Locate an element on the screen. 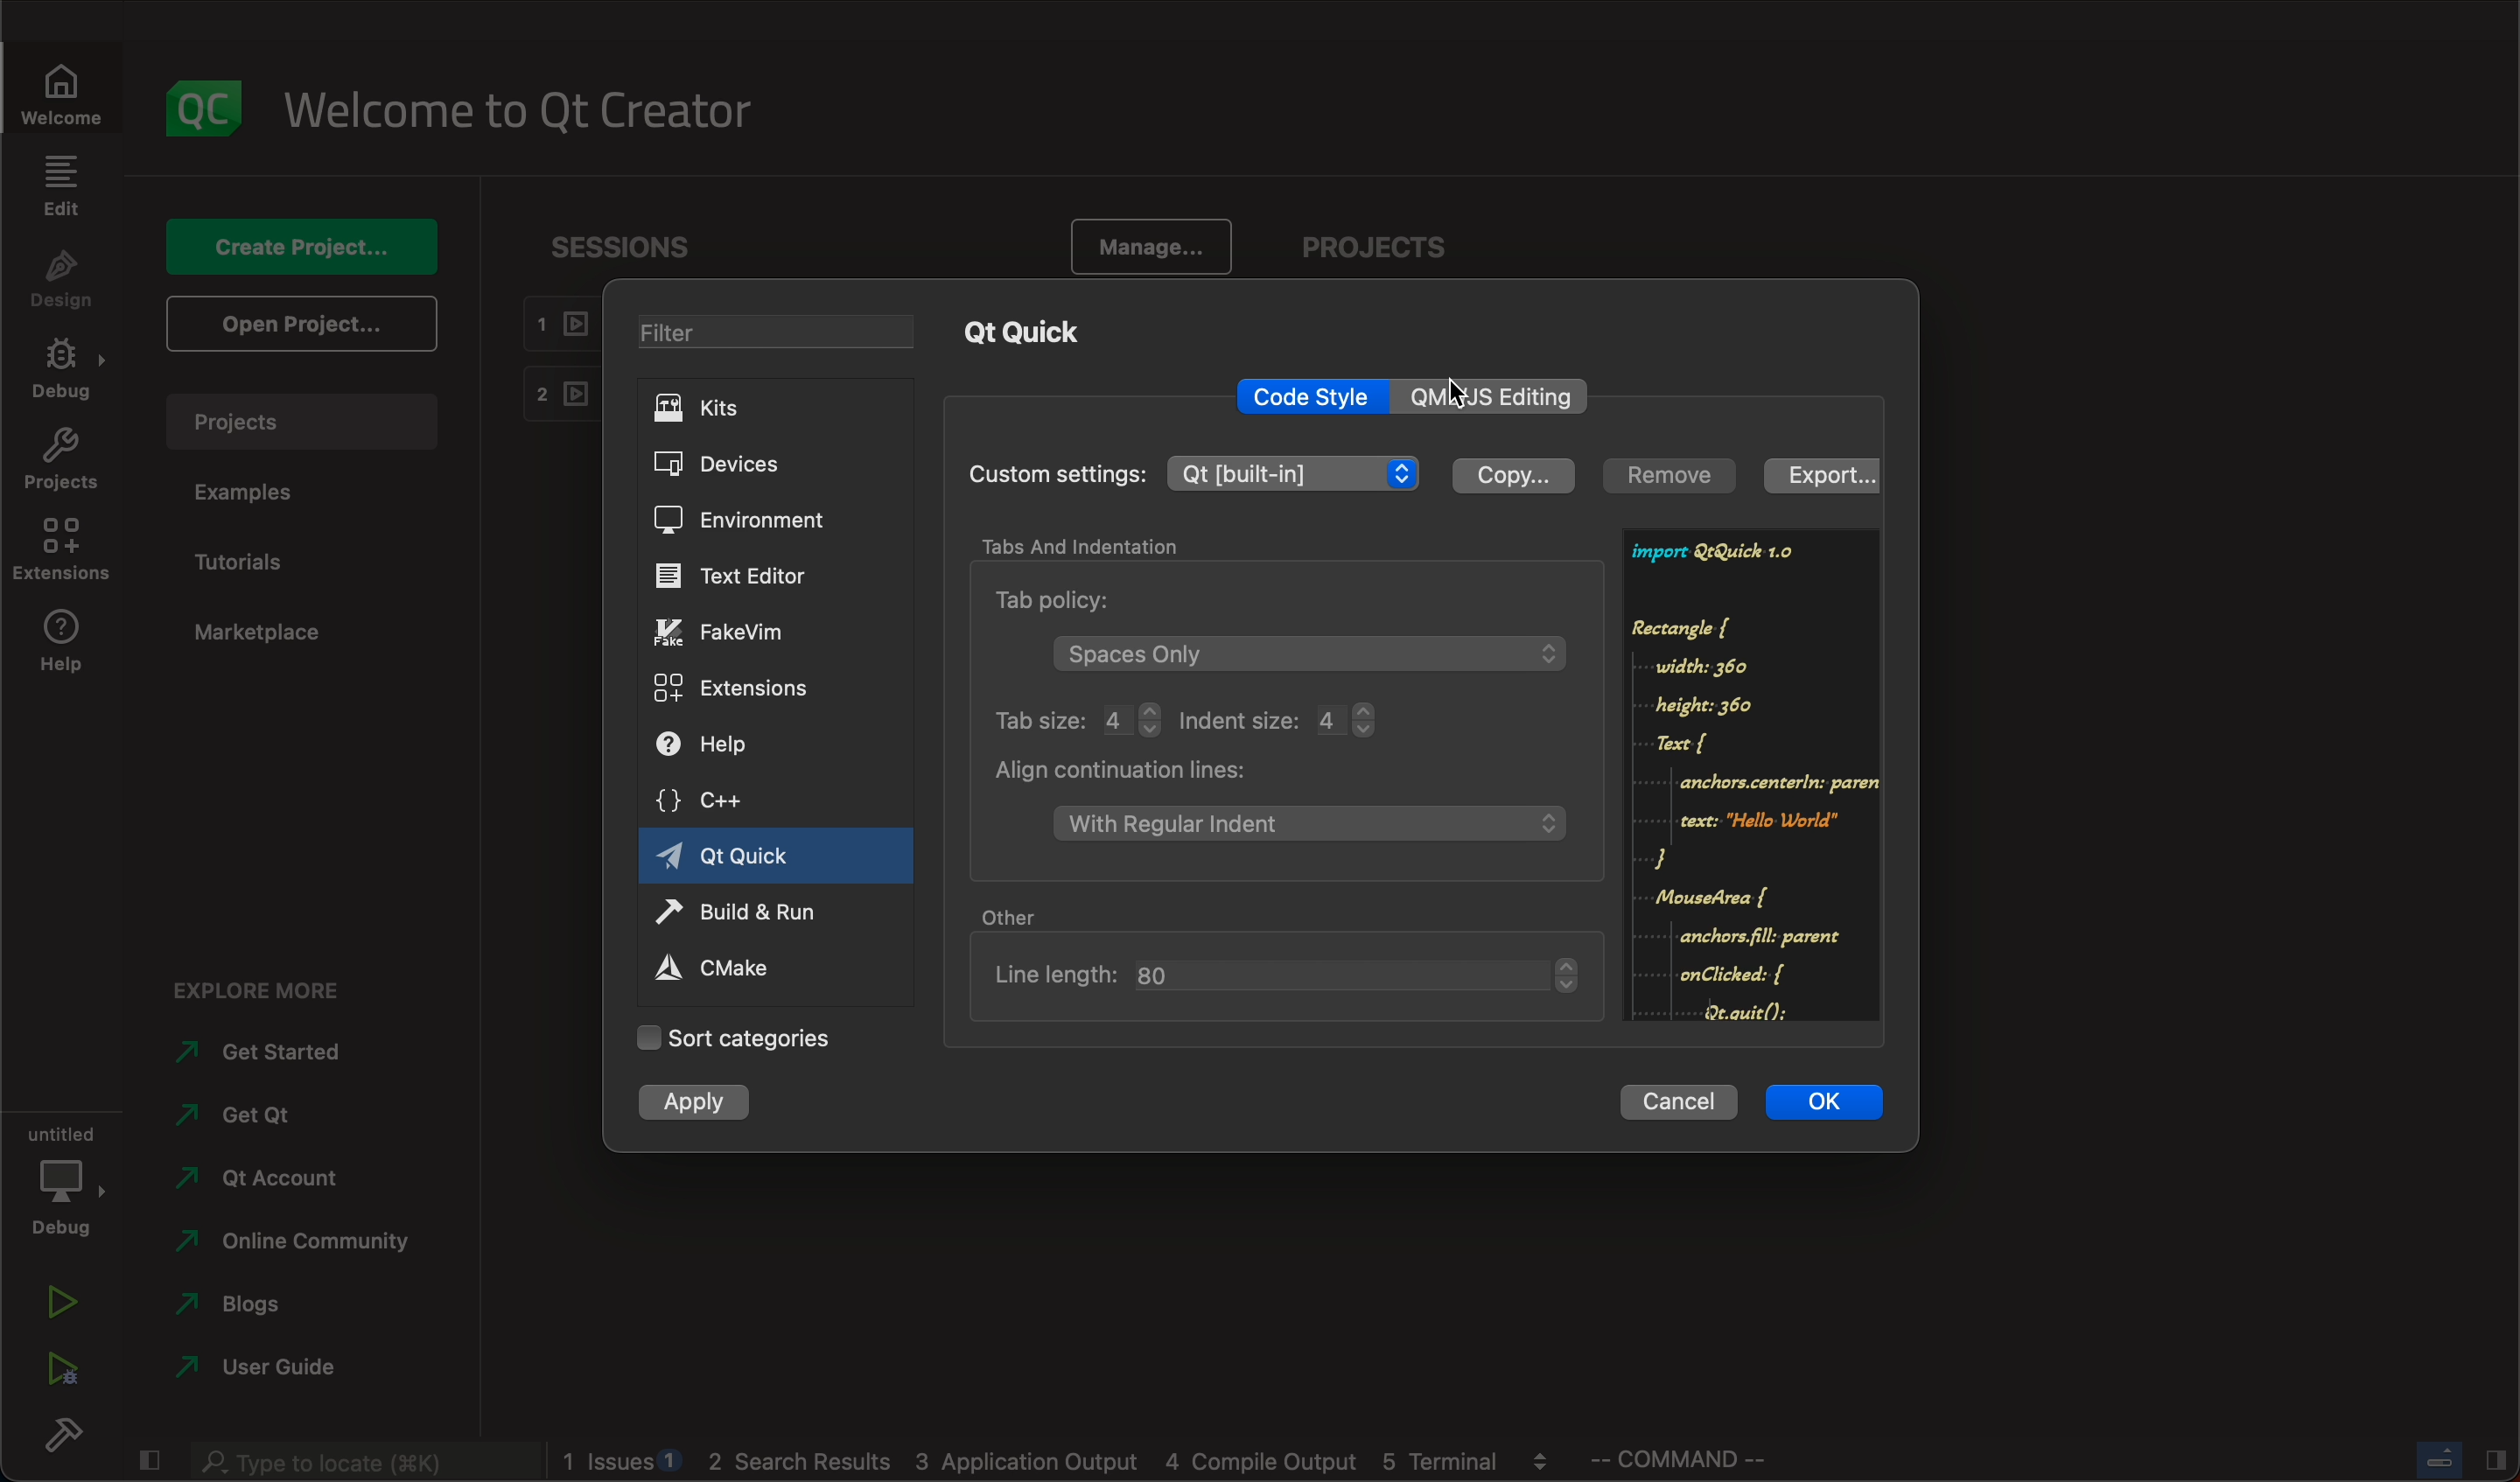 The width and height of the screenshot is (2520, 1482). welcome is located at coordinates (524, 111).